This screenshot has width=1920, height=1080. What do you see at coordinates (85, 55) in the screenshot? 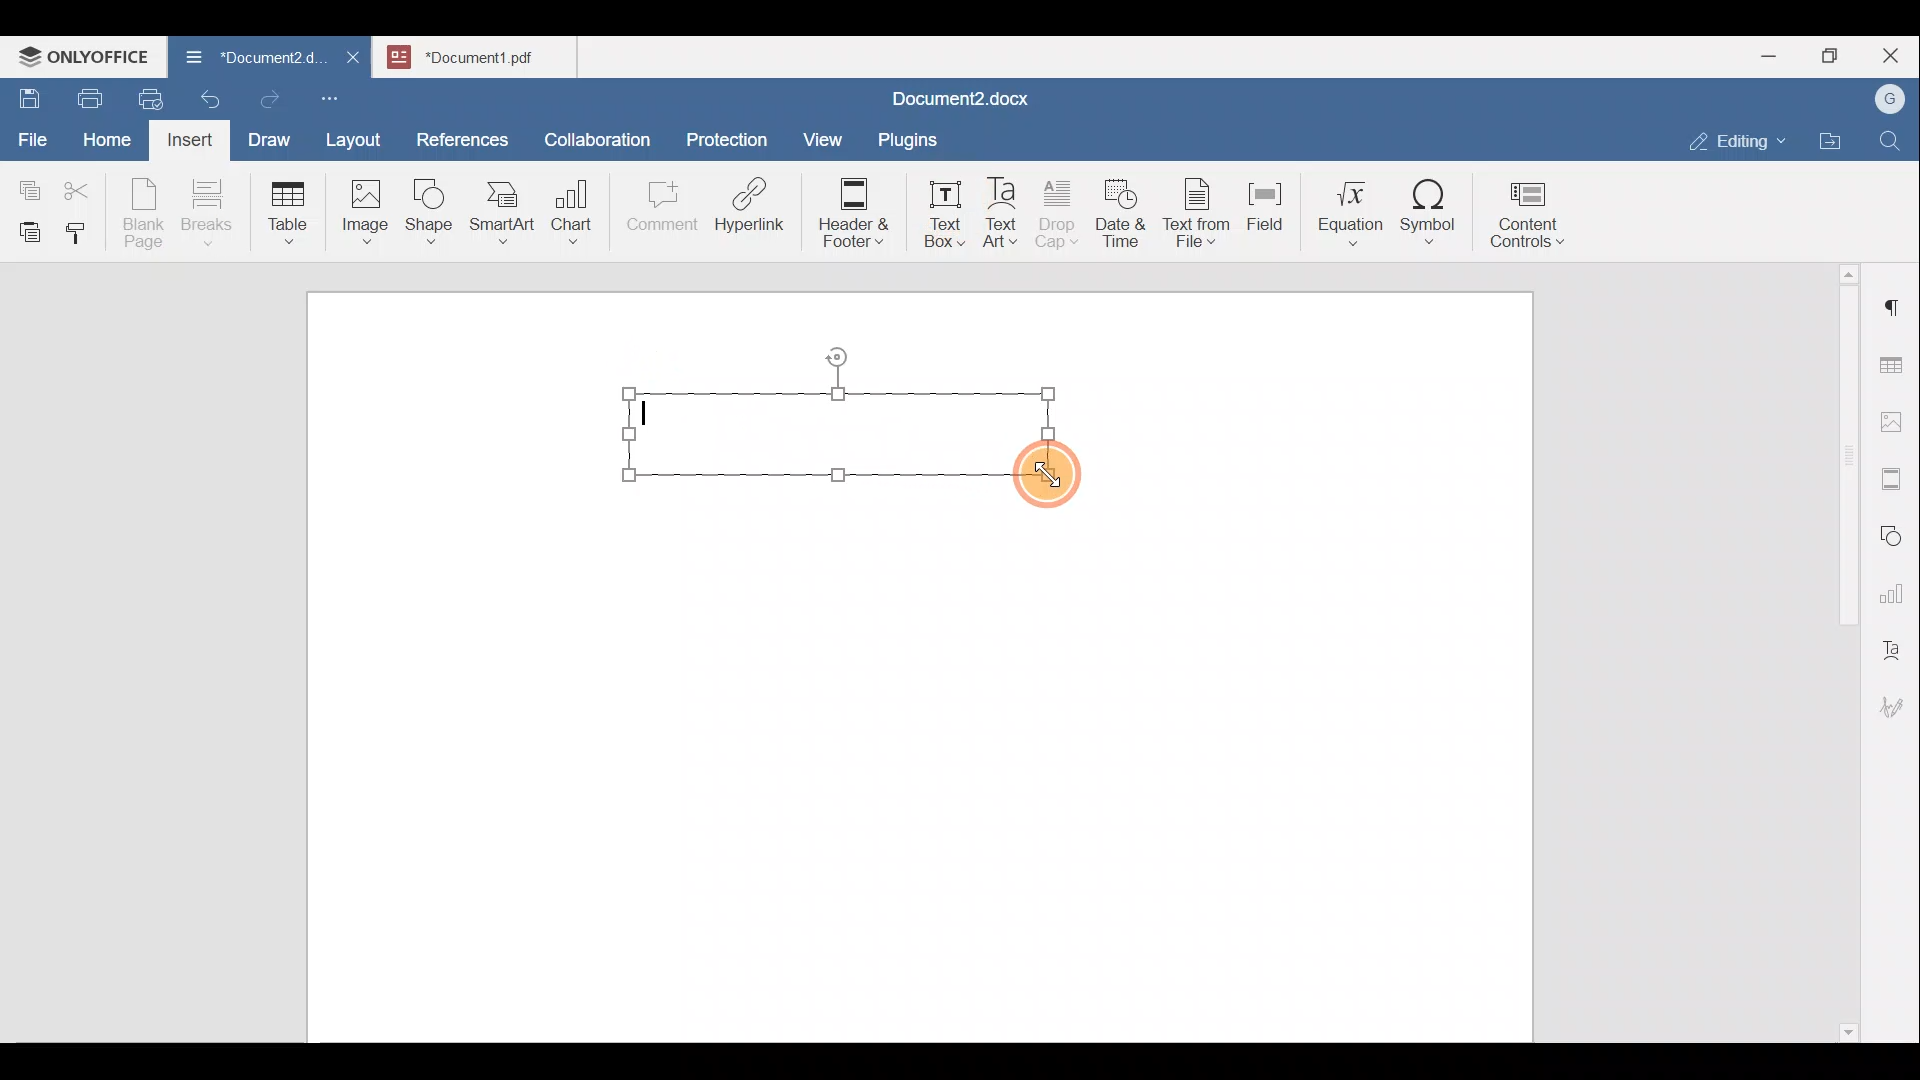
I see `ONLYOFFICE` at bounding box center [85, 55].